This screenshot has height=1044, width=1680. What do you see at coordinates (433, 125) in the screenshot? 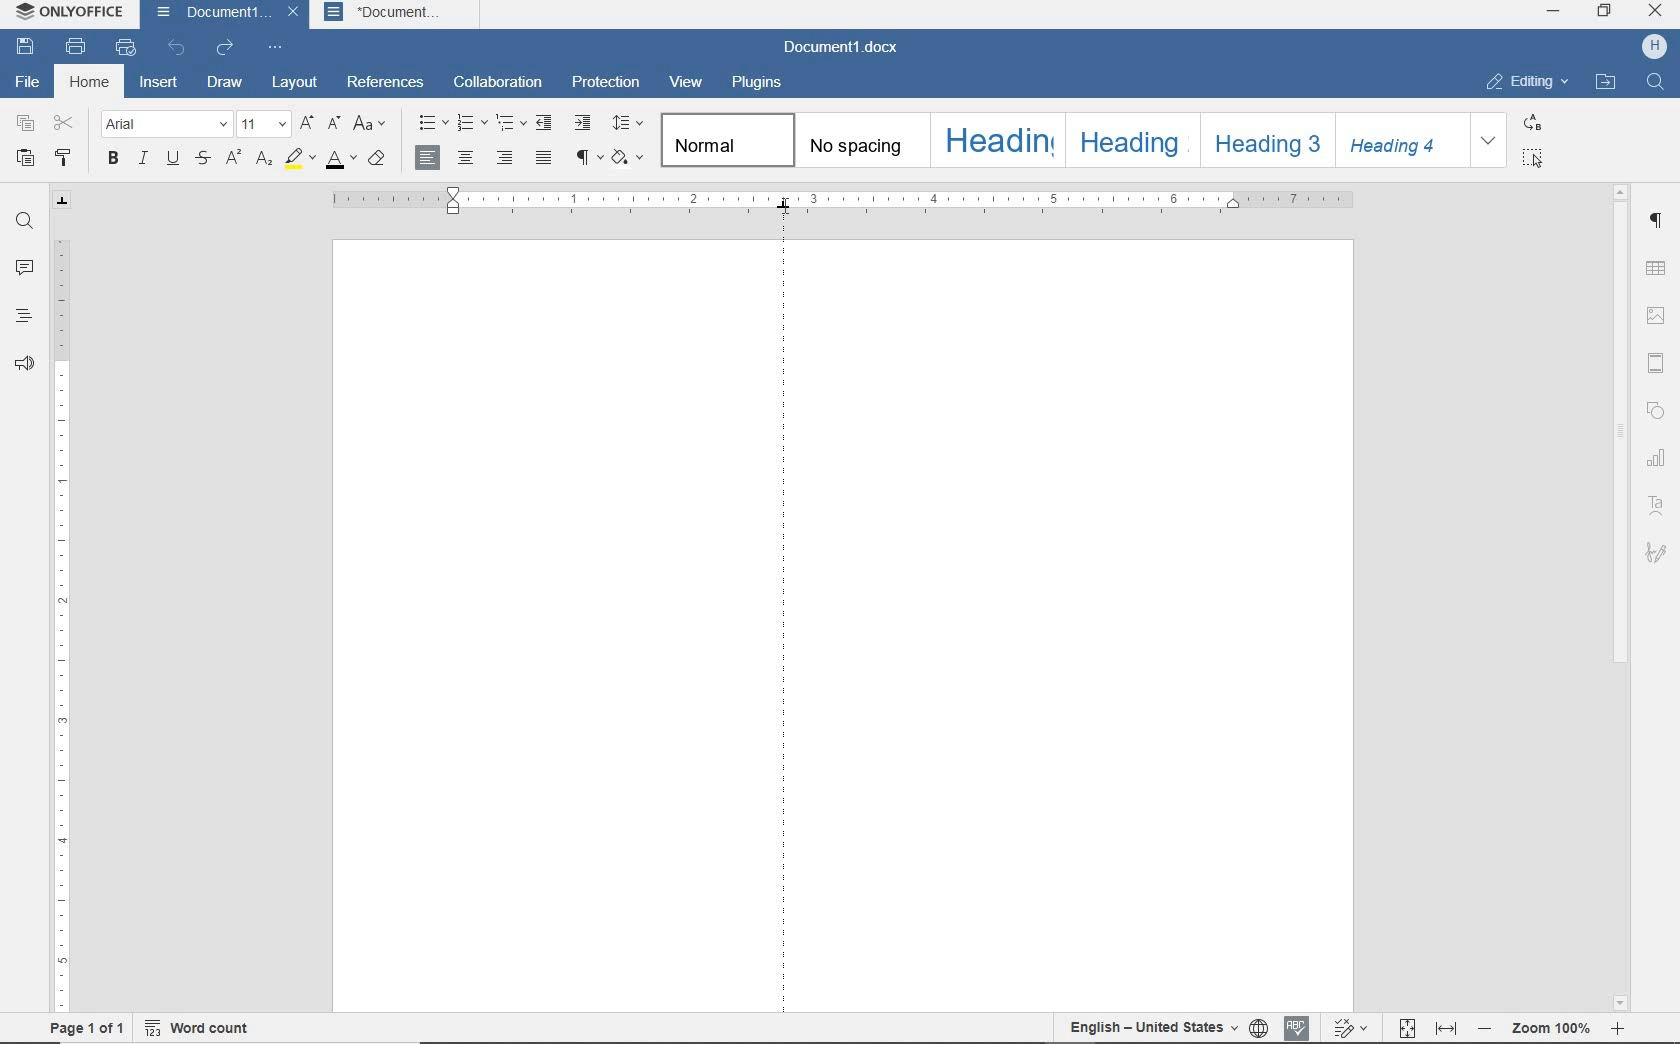
I see `BULLETS` at bounding box center [433, 125].